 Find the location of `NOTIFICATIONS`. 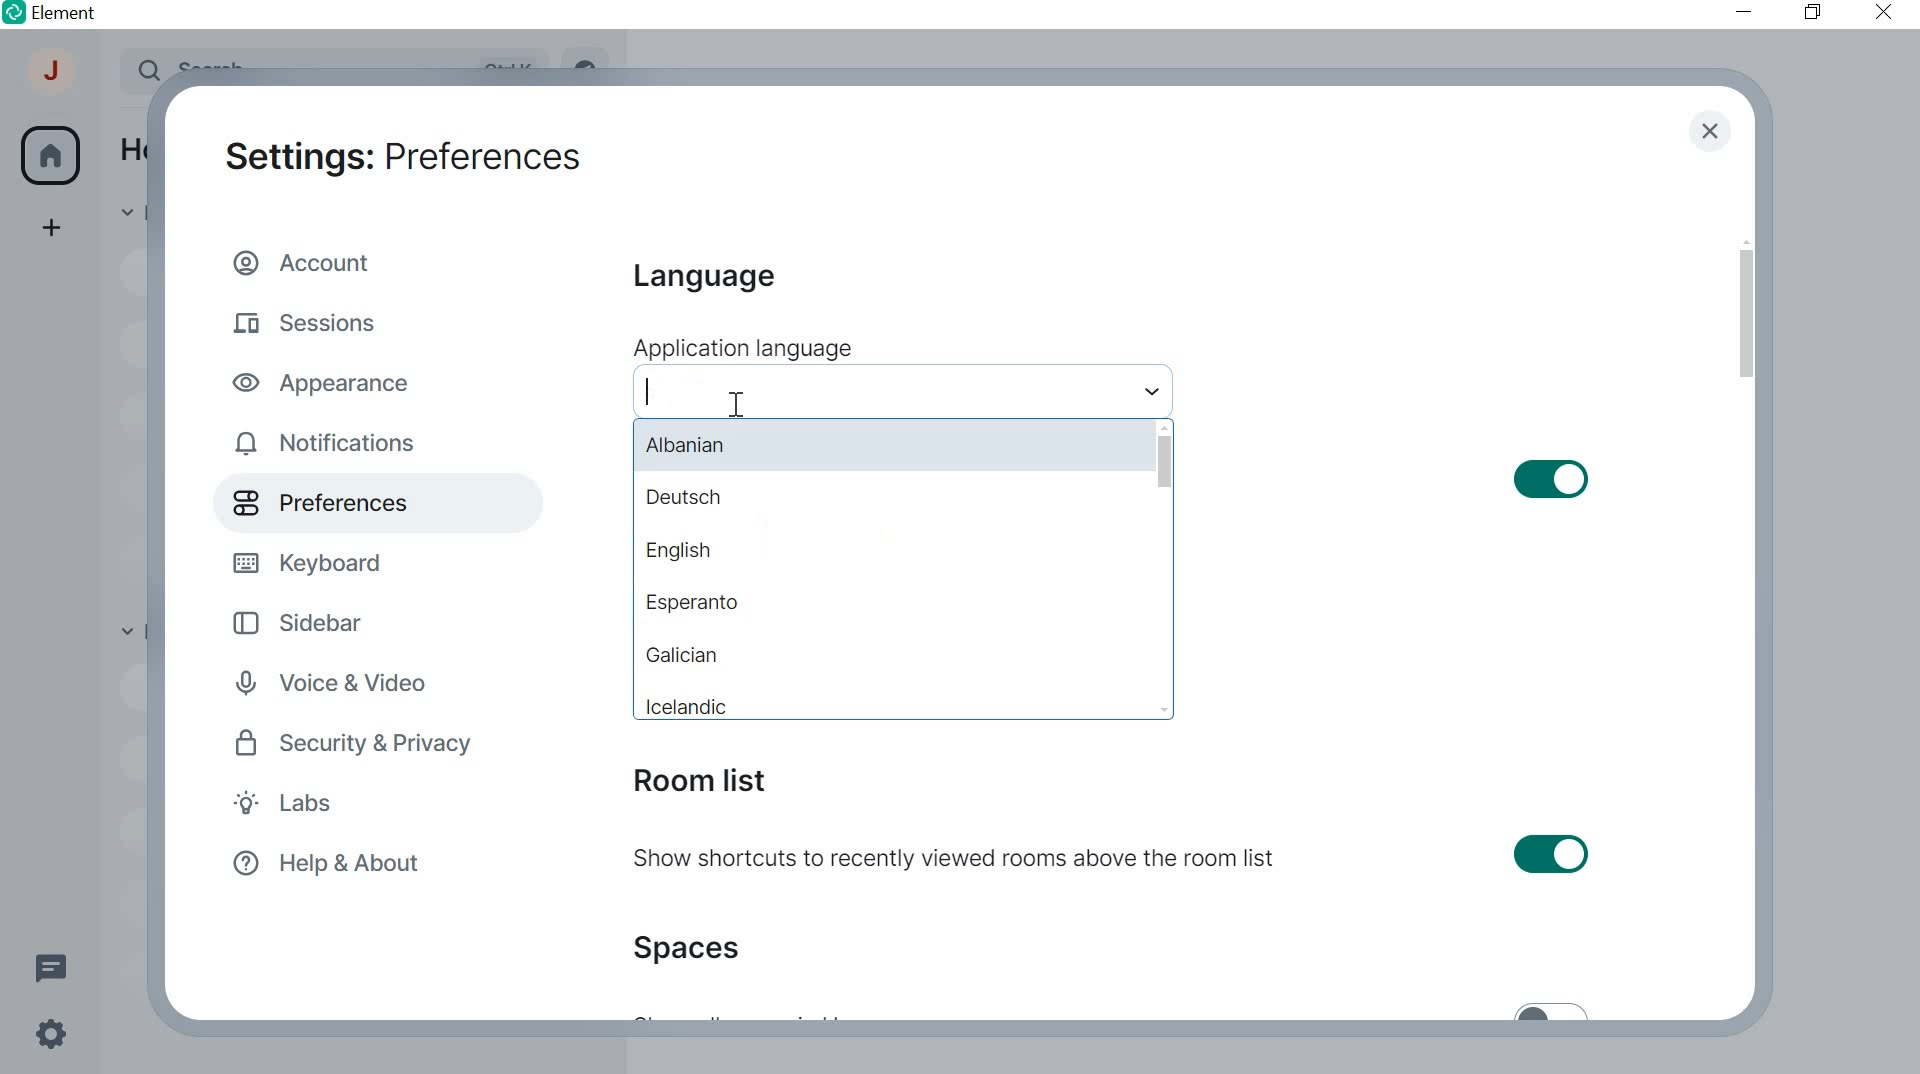

NOTIFICATIONS is located at coordinates (330, 444).